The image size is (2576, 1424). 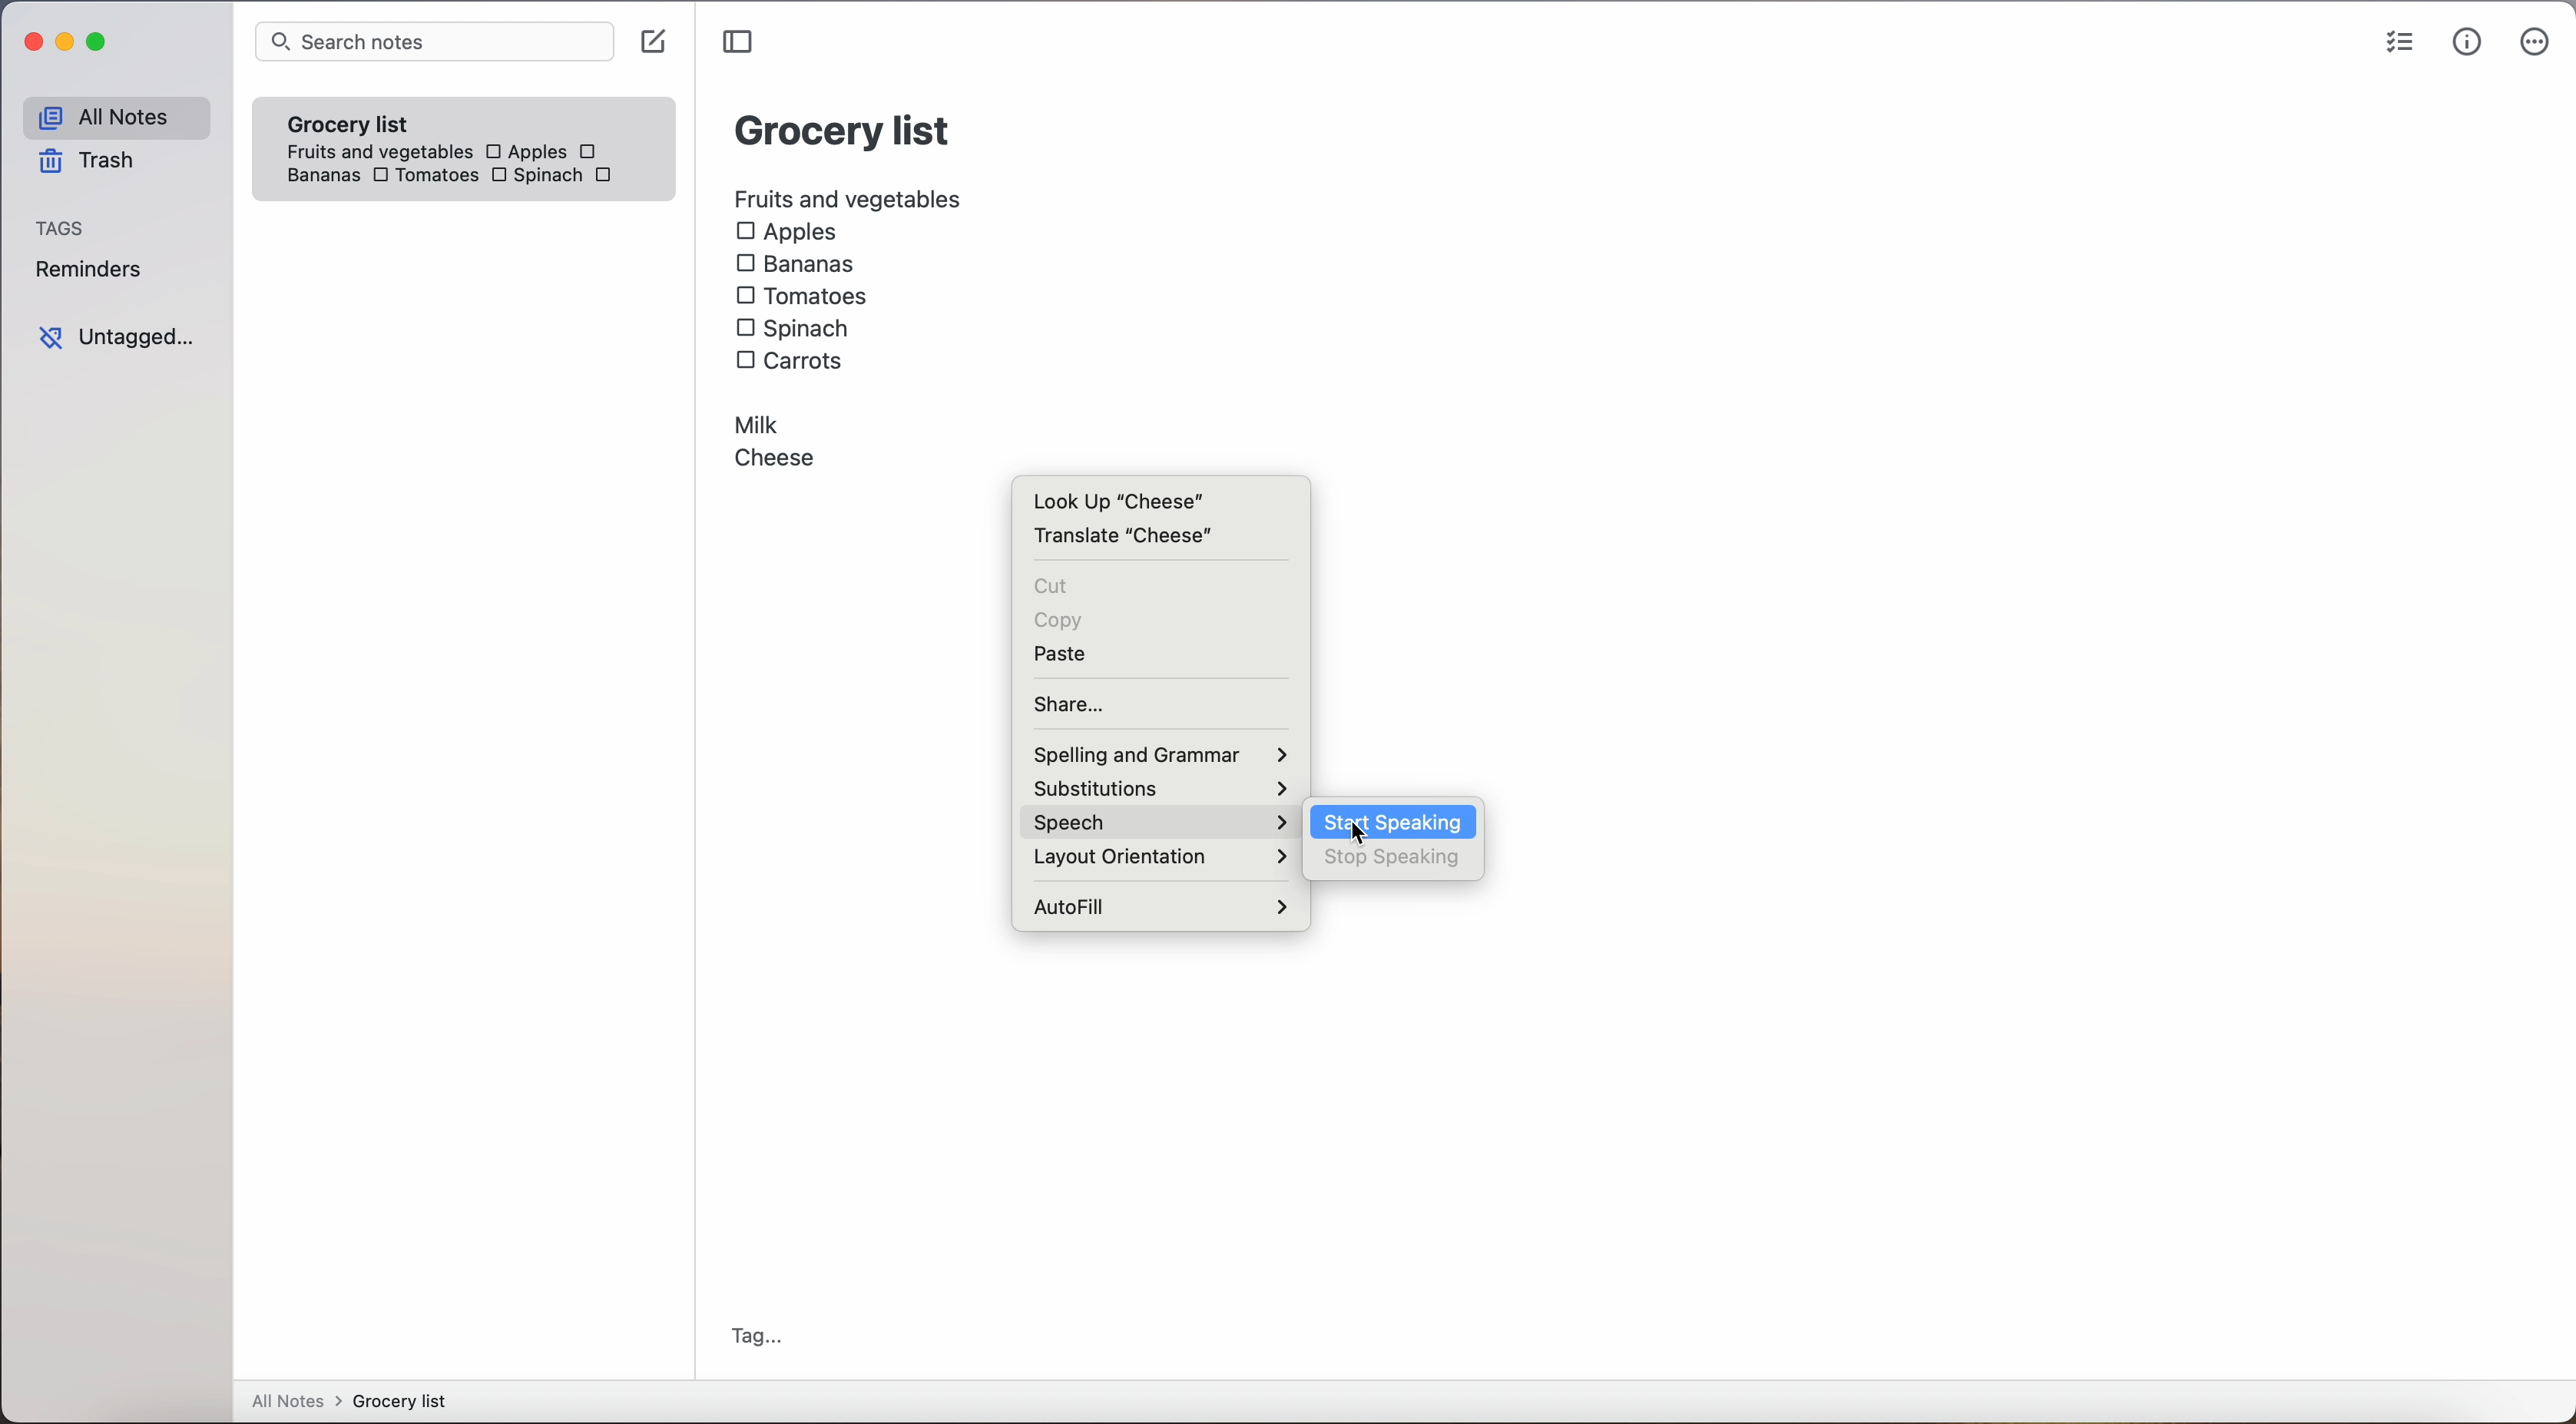 I want to click on Grocery List, so click(x=842, y=134).